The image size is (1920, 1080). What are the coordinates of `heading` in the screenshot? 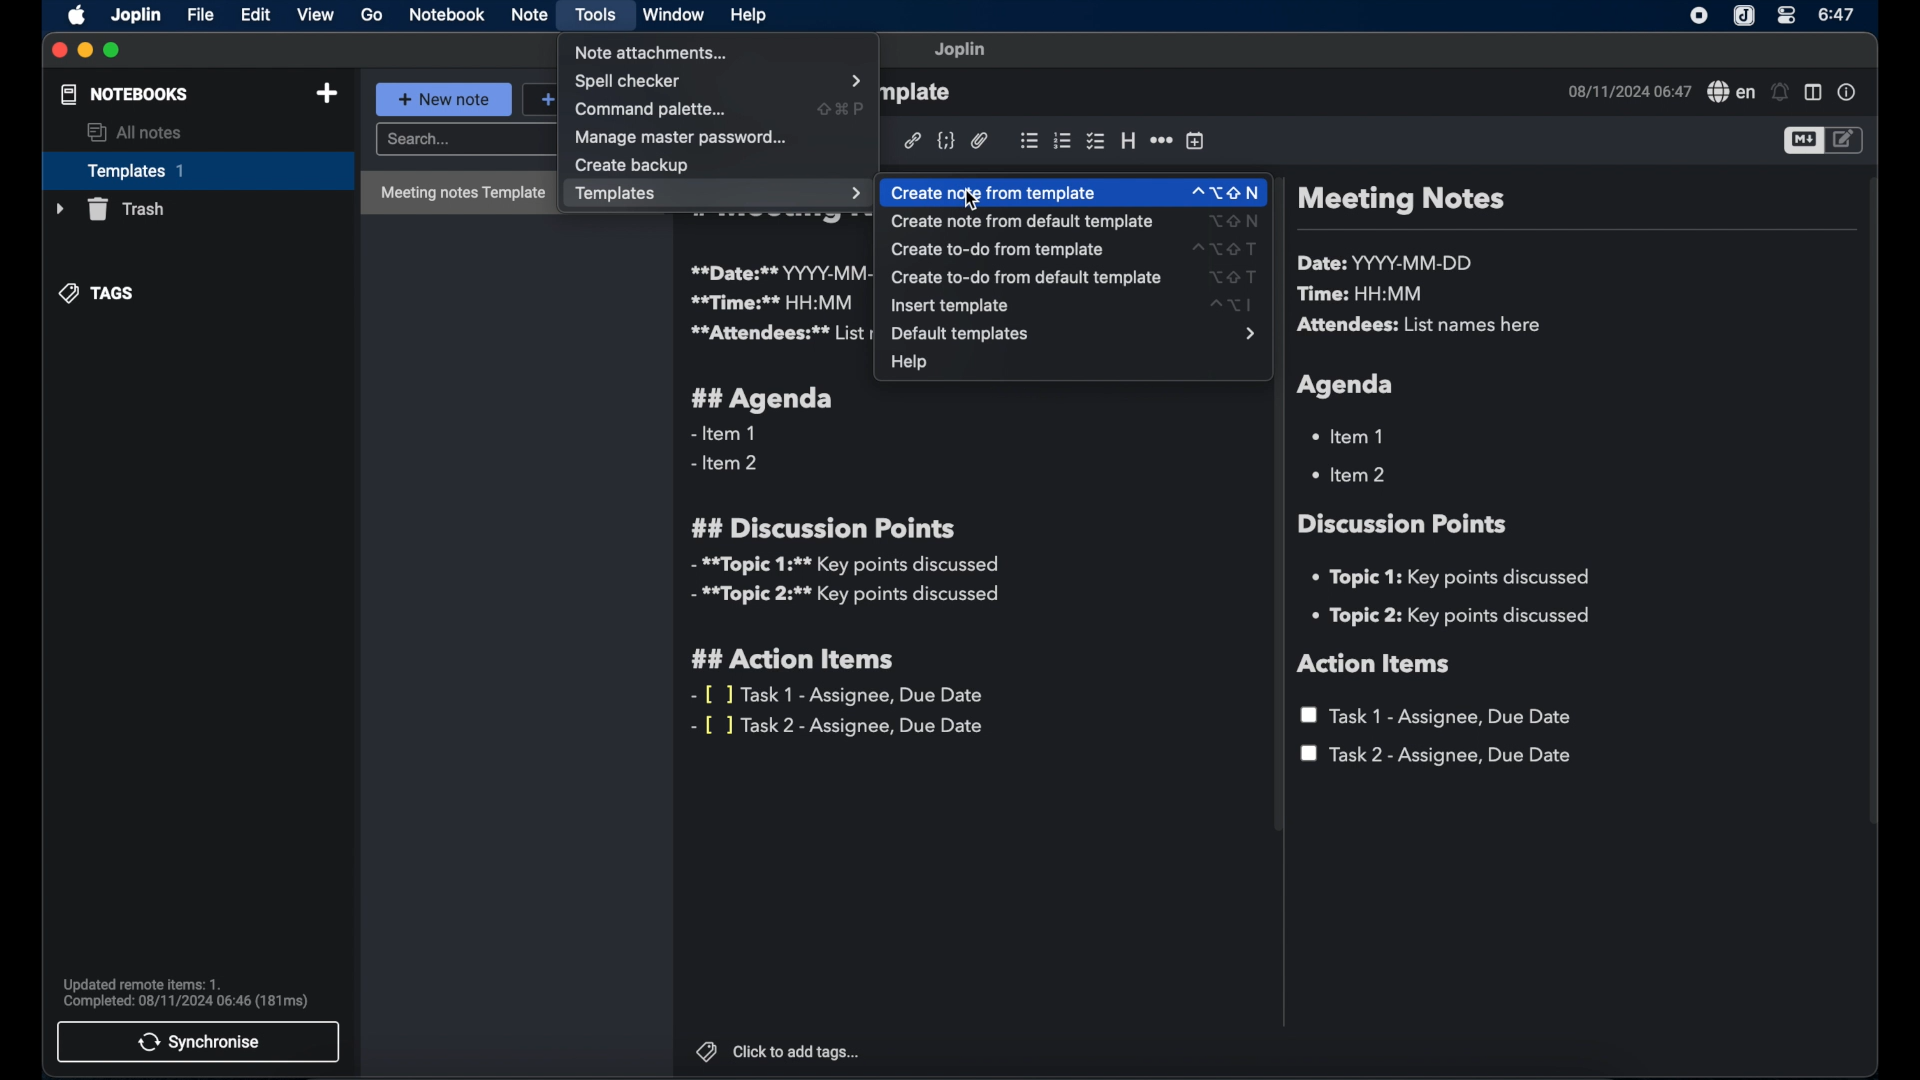 It's located at (1128, 142).